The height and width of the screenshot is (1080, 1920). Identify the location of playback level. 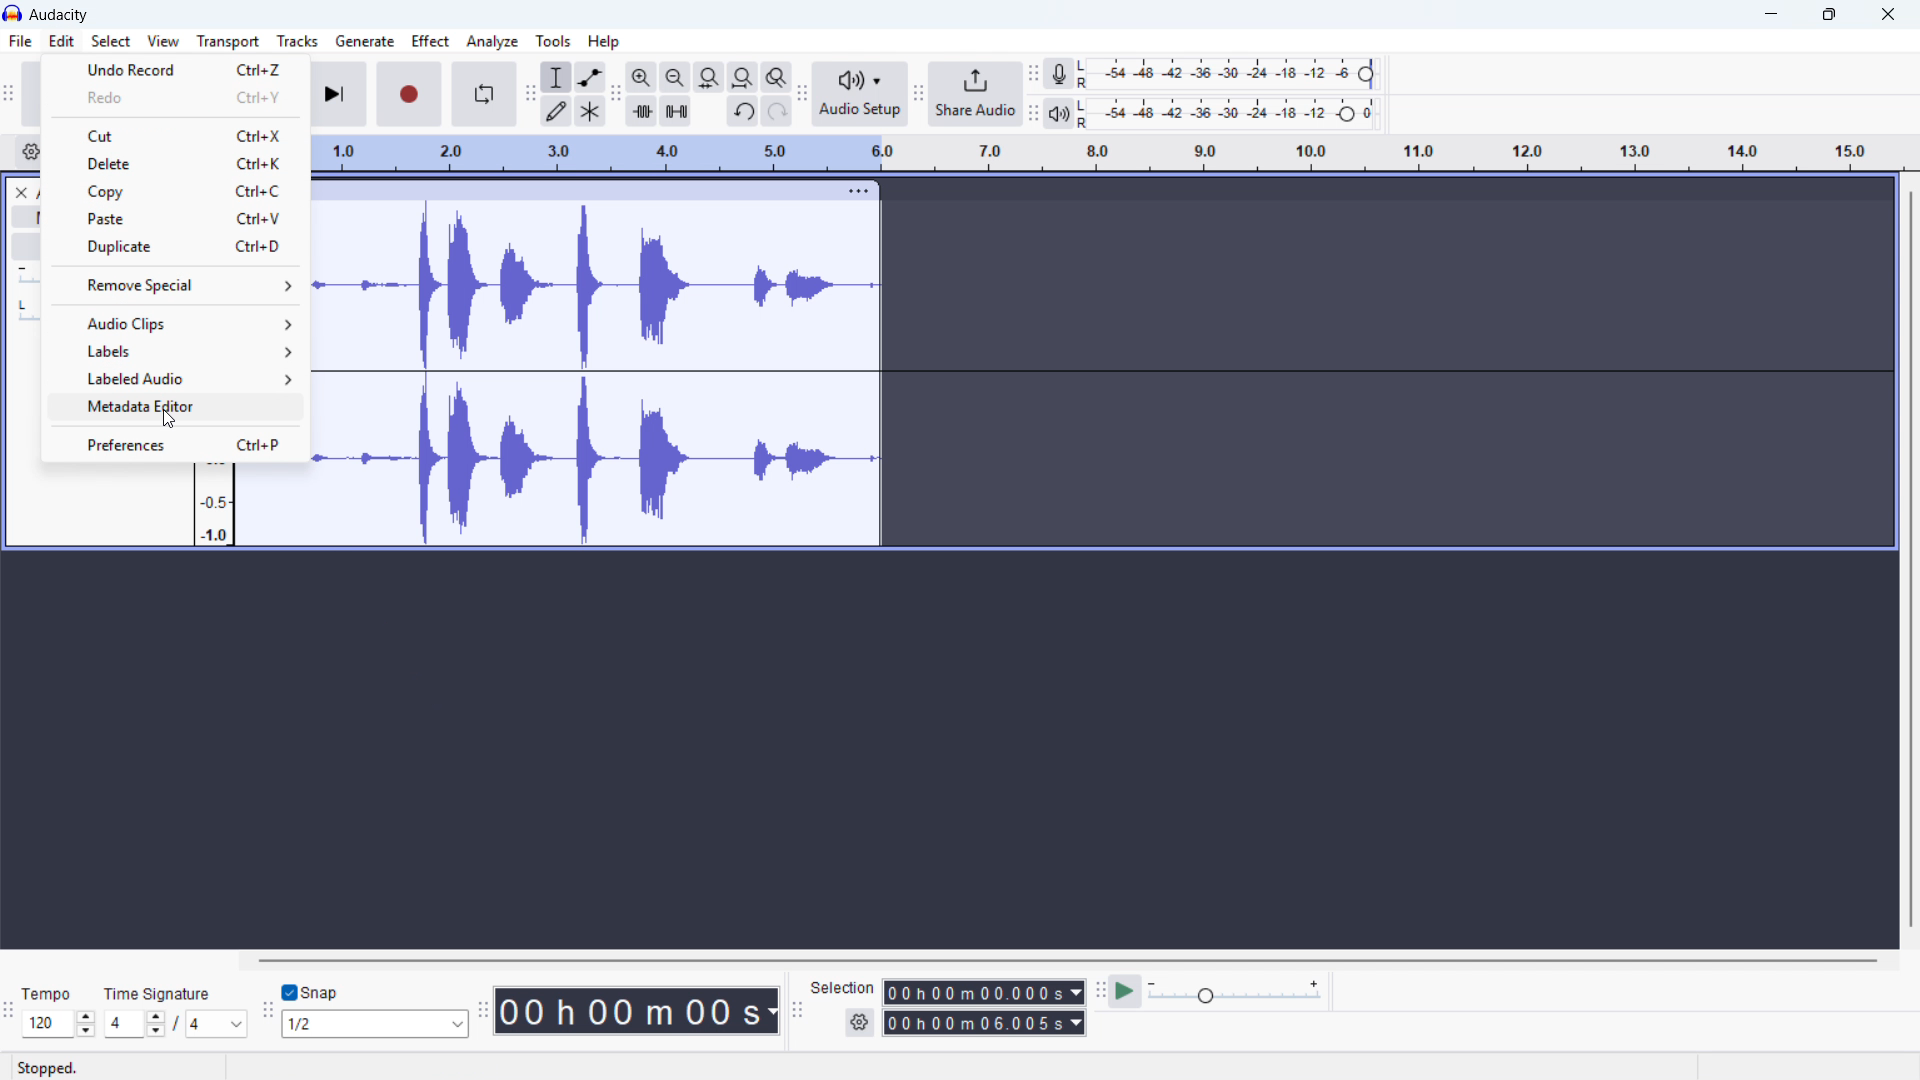
(1231, 113).